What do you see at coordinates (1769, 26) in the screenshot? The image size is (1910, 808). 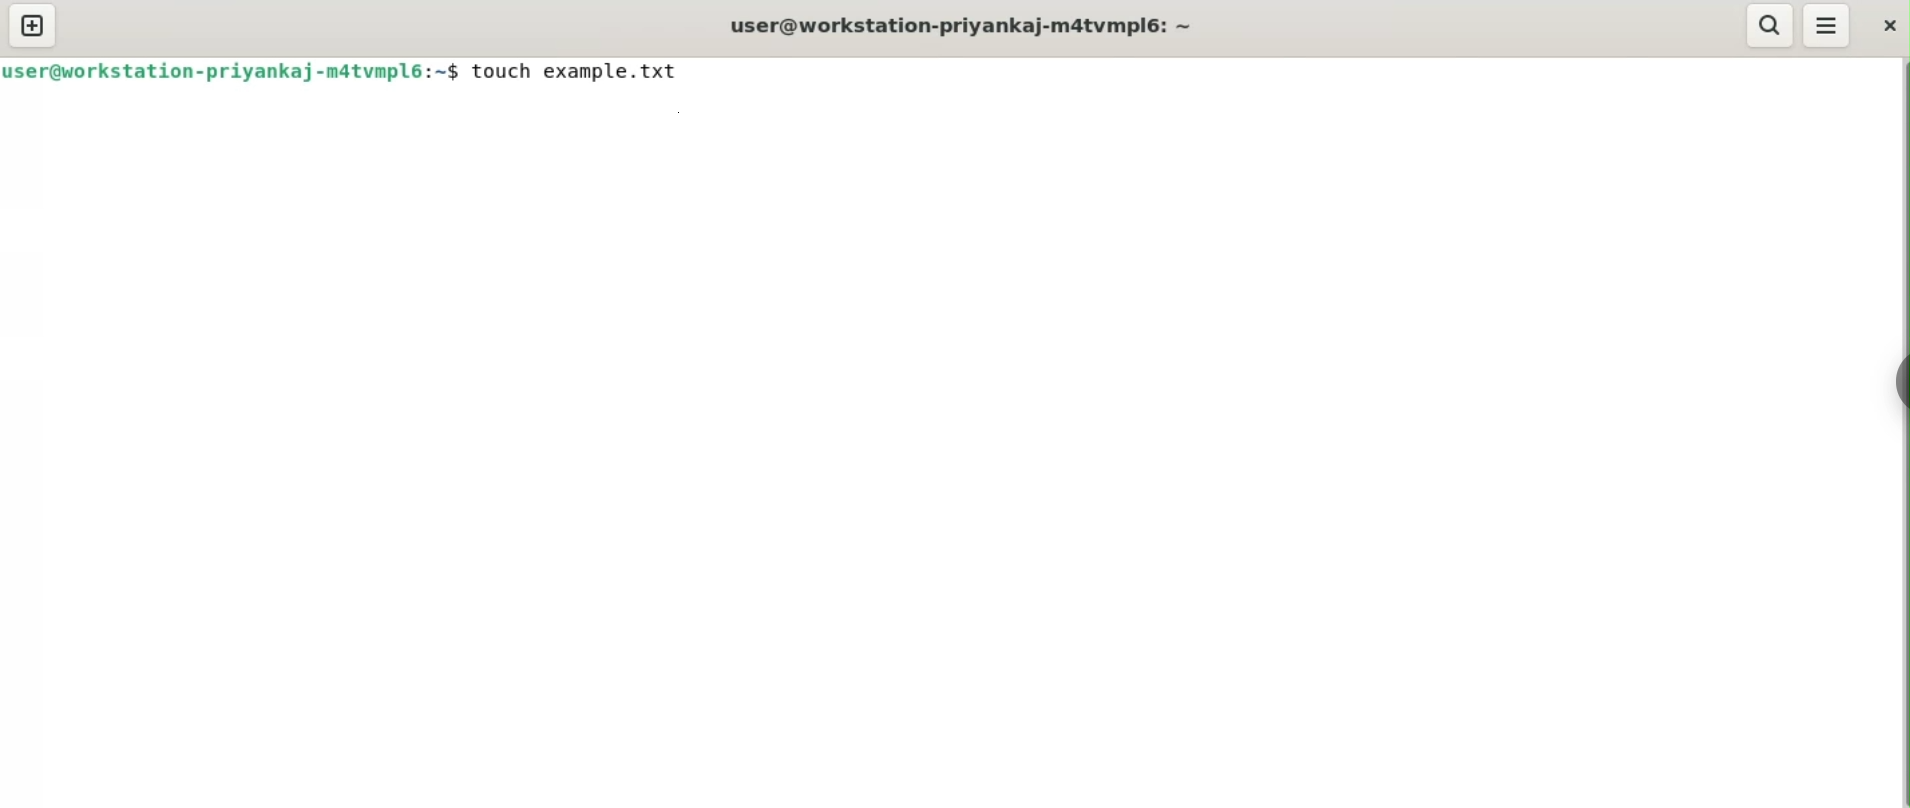 I see `search` at bounding box center [1769, 26].